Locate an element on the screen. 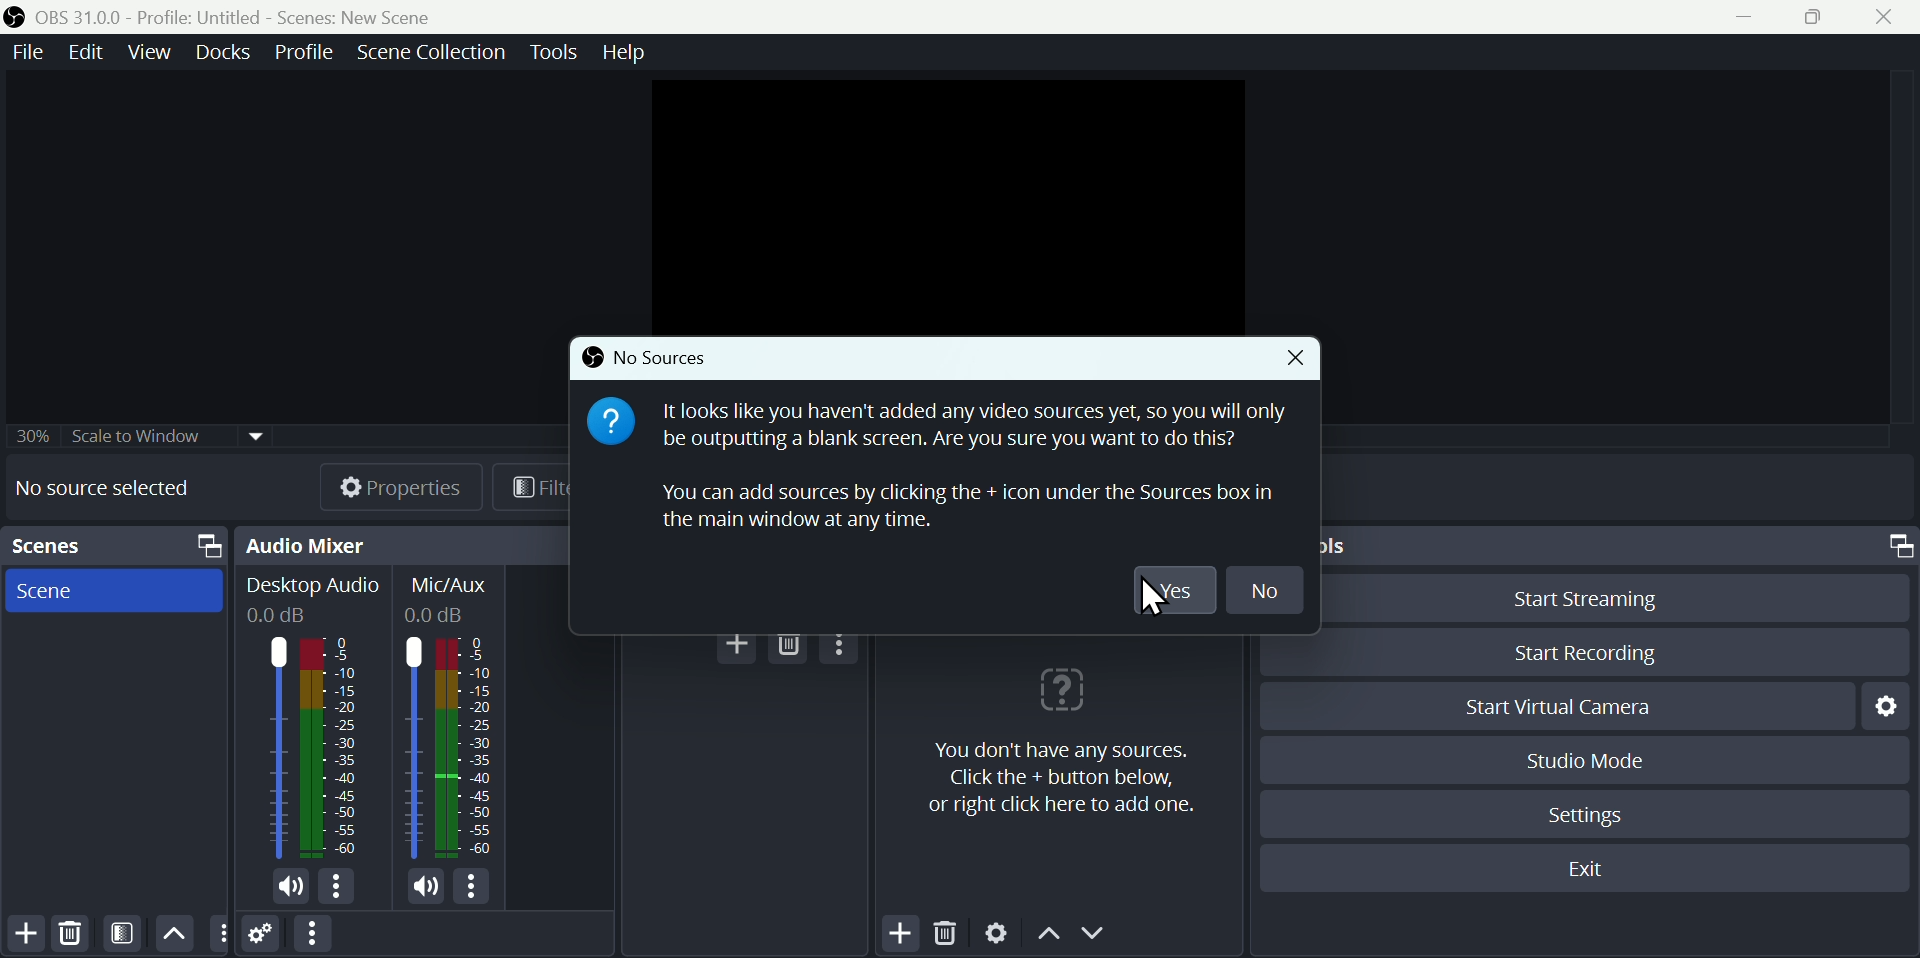 The image size is (1920, 958). Help is located at coordinates (619, 57).